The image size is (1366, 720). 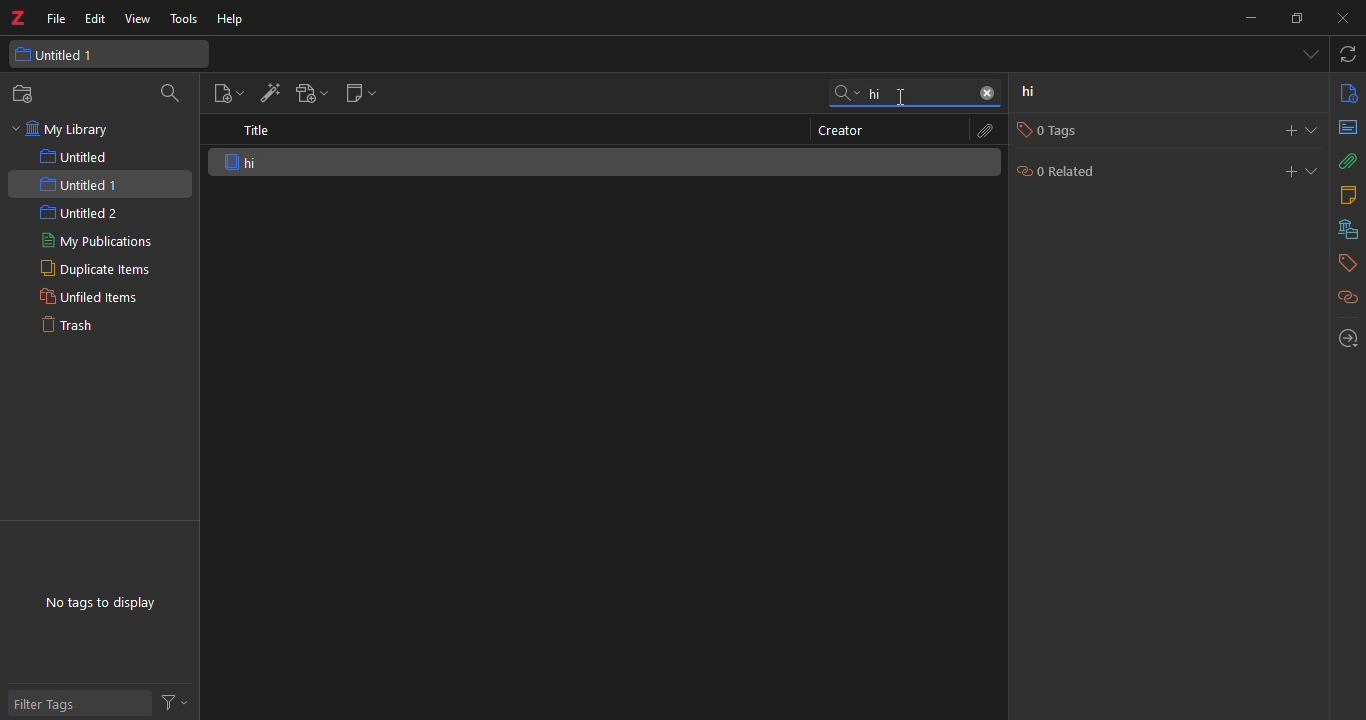 What do you see at coordinates (897, 104) in the screenshot?
I see `cursor` at bounding box center [897, 104].